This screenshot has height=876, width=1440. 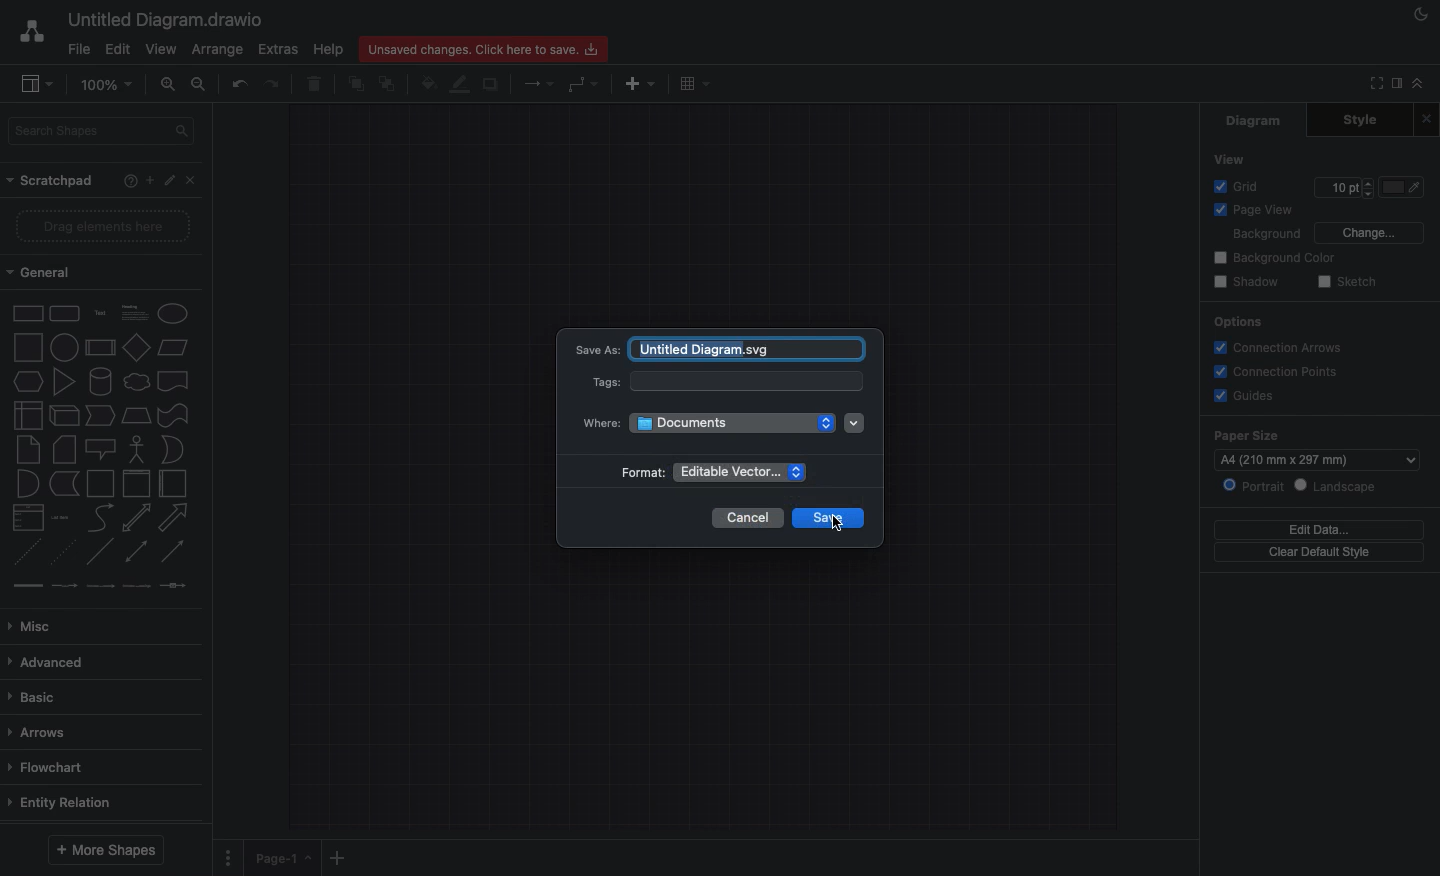 What do you see at coordinates (98, 132) in the screenshot?
I see `Search shapes` at bounding box center [98, 132].